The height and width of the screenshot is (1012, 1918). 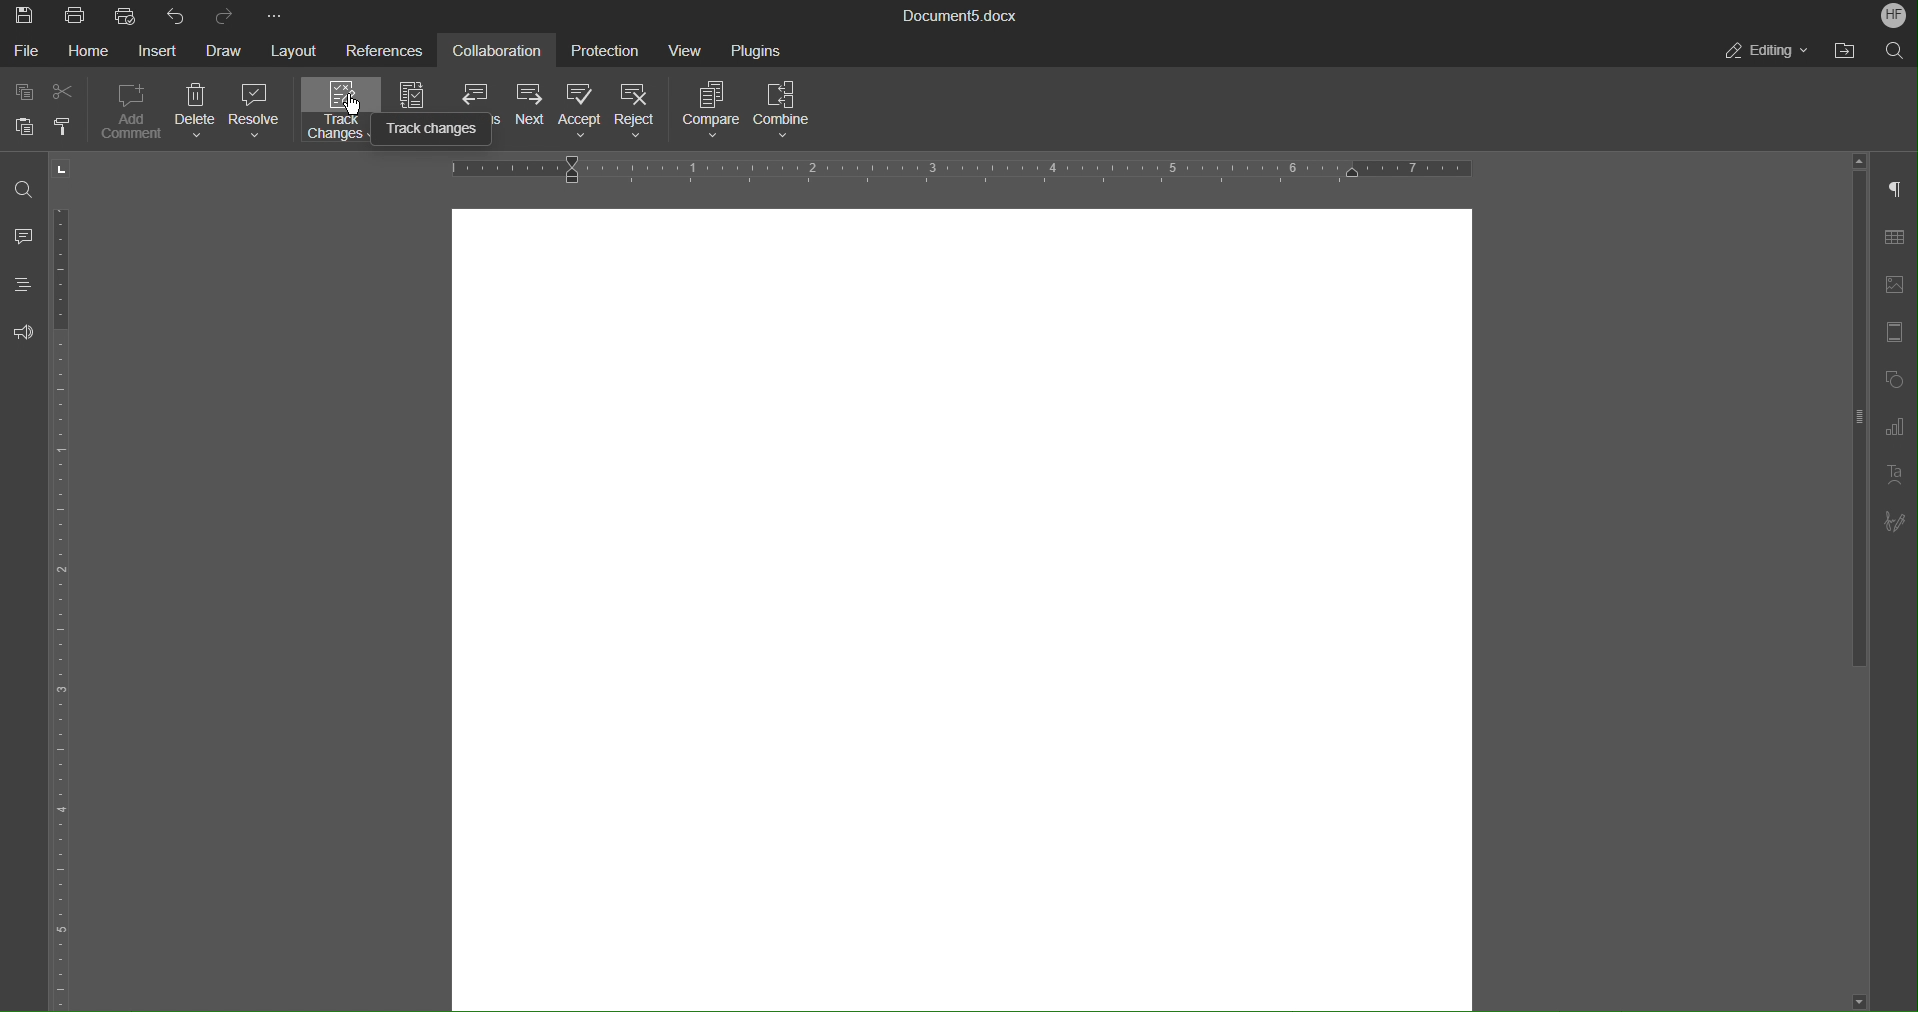 What do you see at coordinates (64, 610) in the screenshot?
I see `Vertical Ruler` at bounding box center [64, 610].